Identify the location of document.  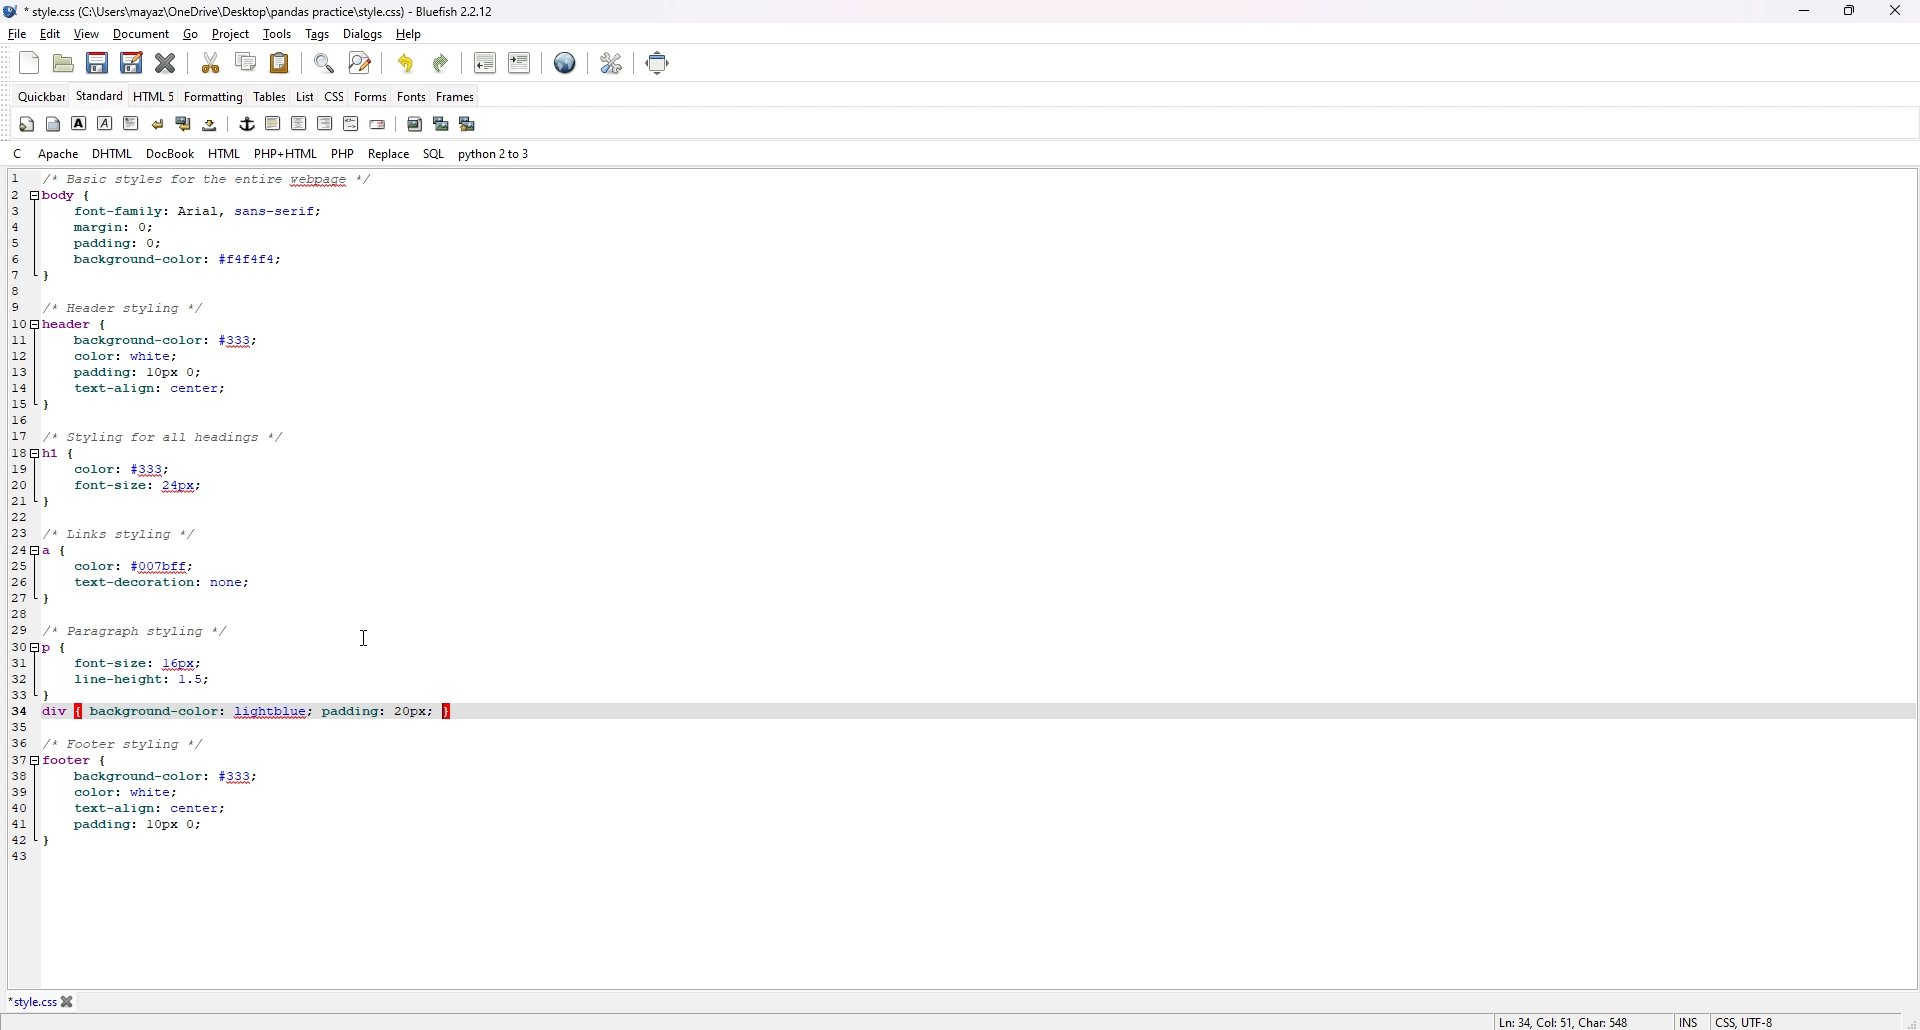
(142, 34).